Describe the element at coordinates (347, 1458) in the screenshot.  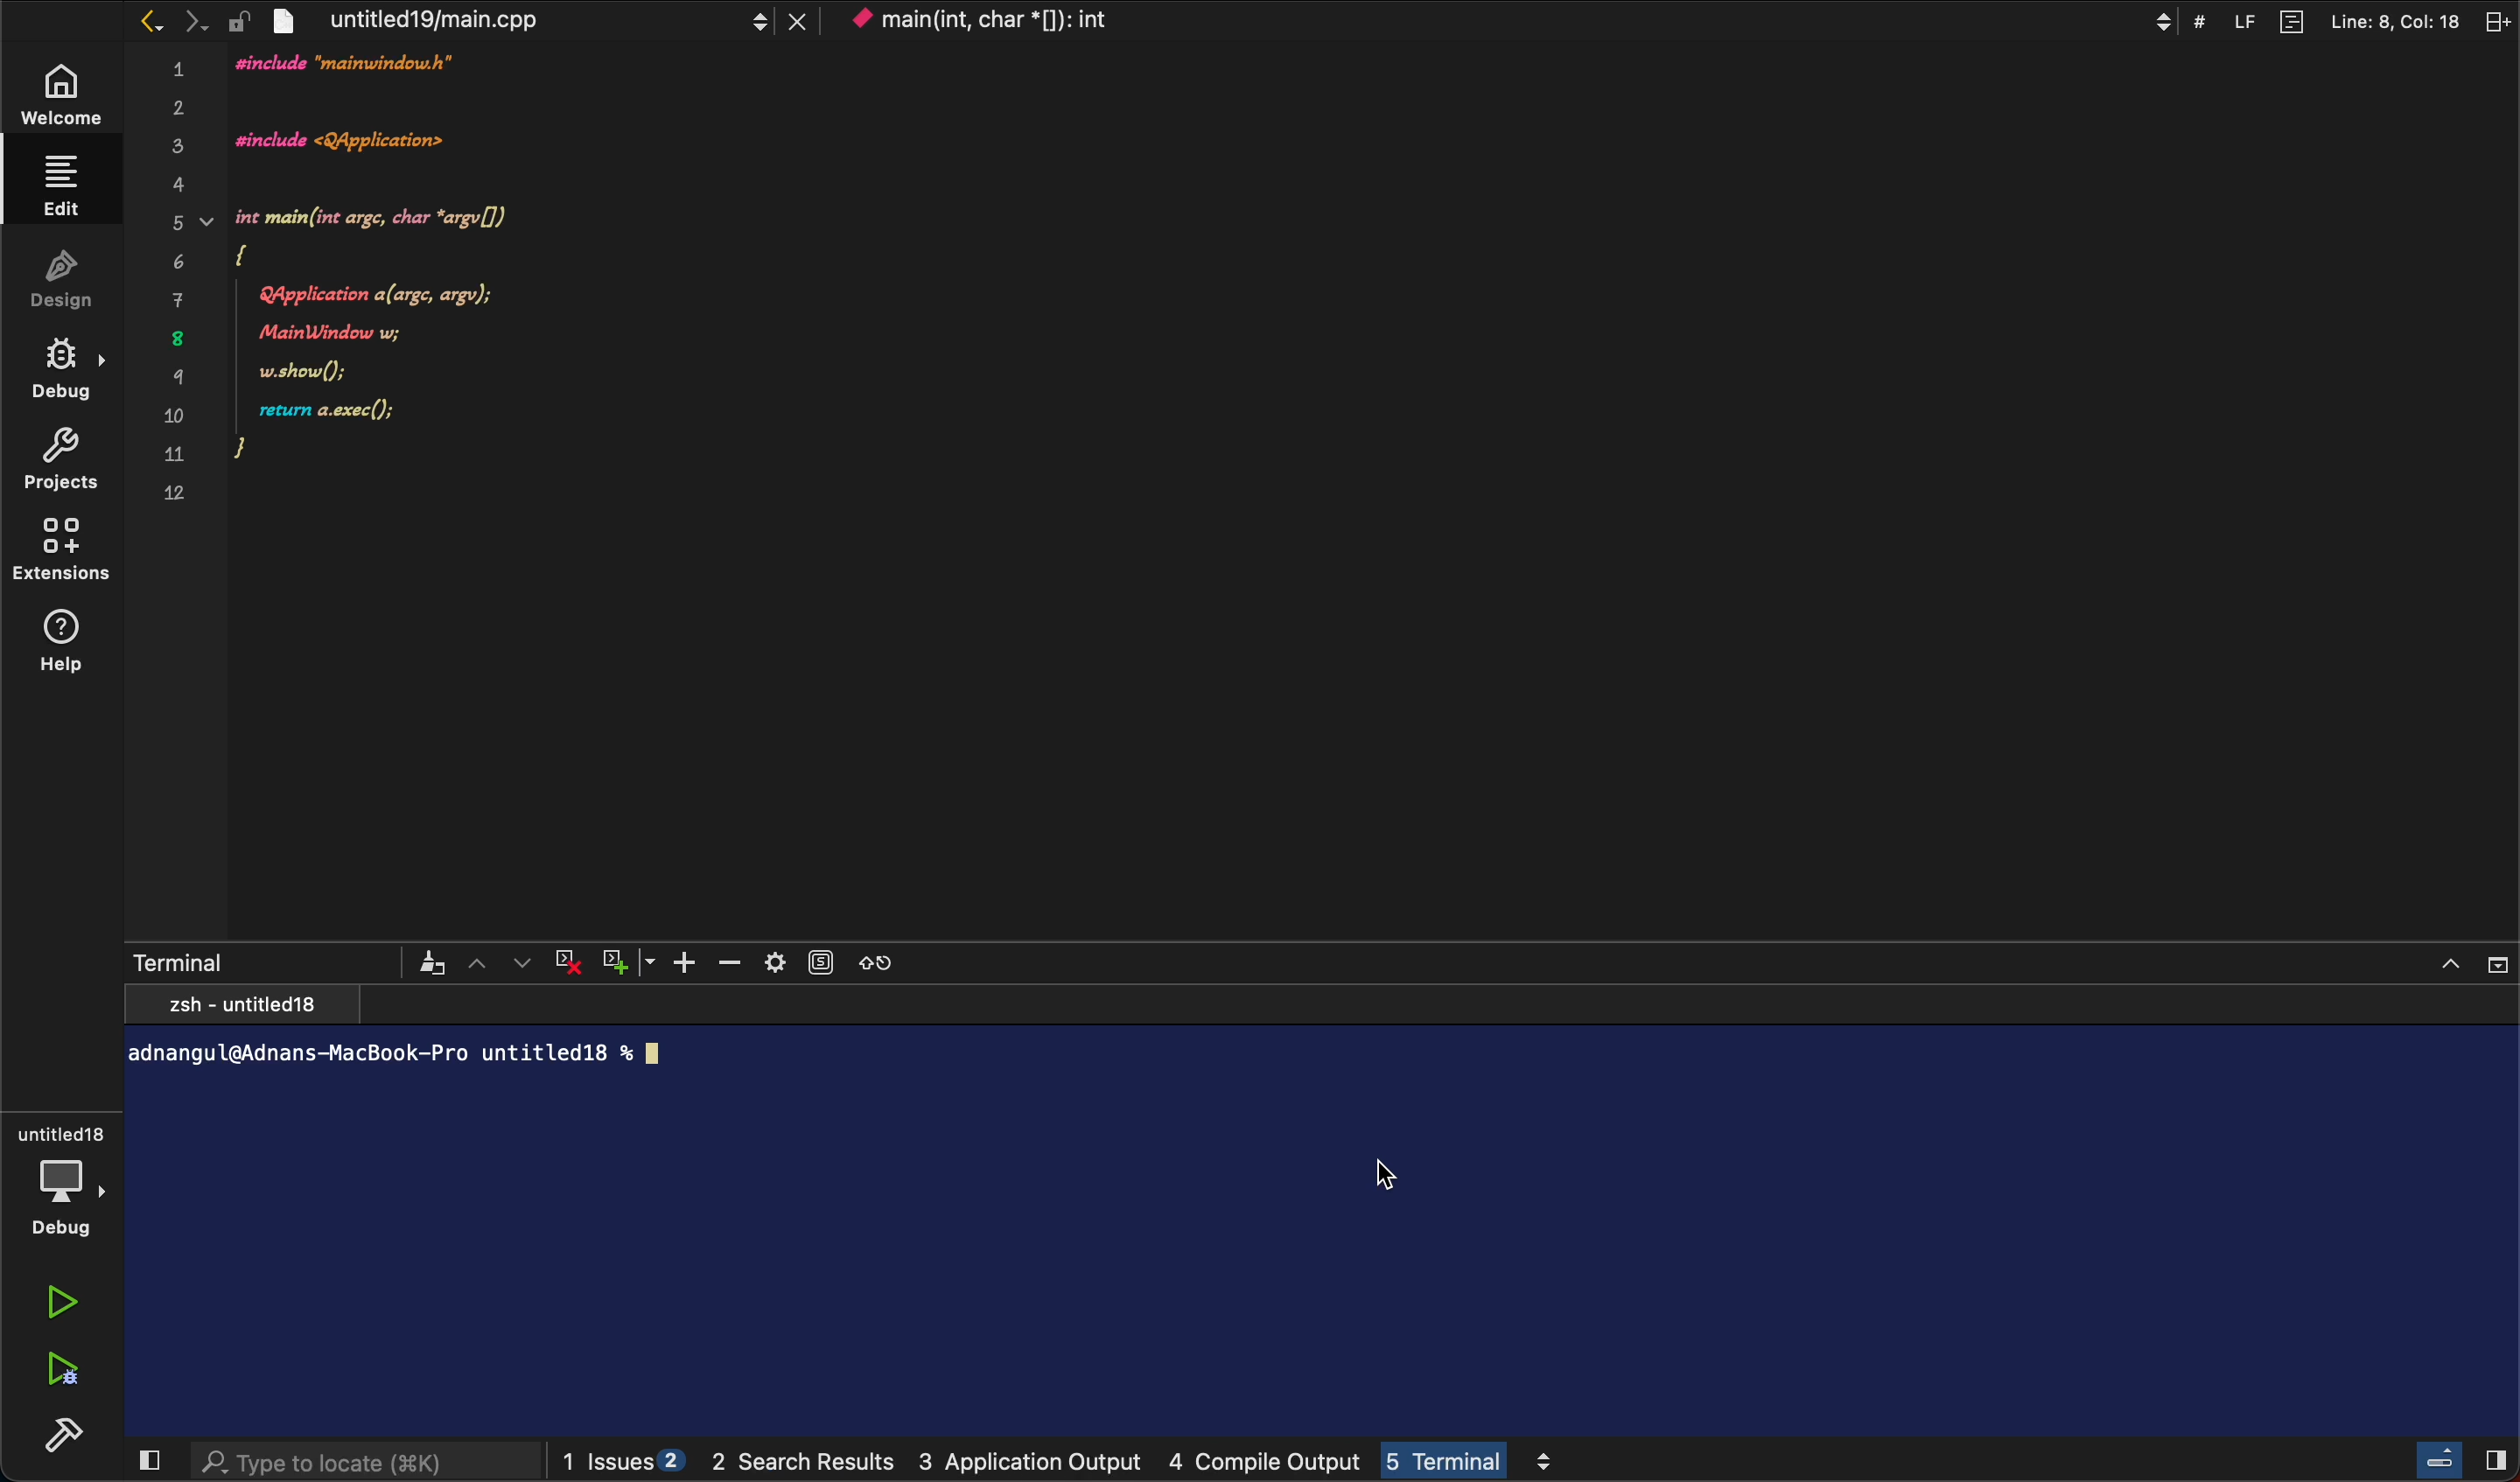
I see `searchbar` at that location.